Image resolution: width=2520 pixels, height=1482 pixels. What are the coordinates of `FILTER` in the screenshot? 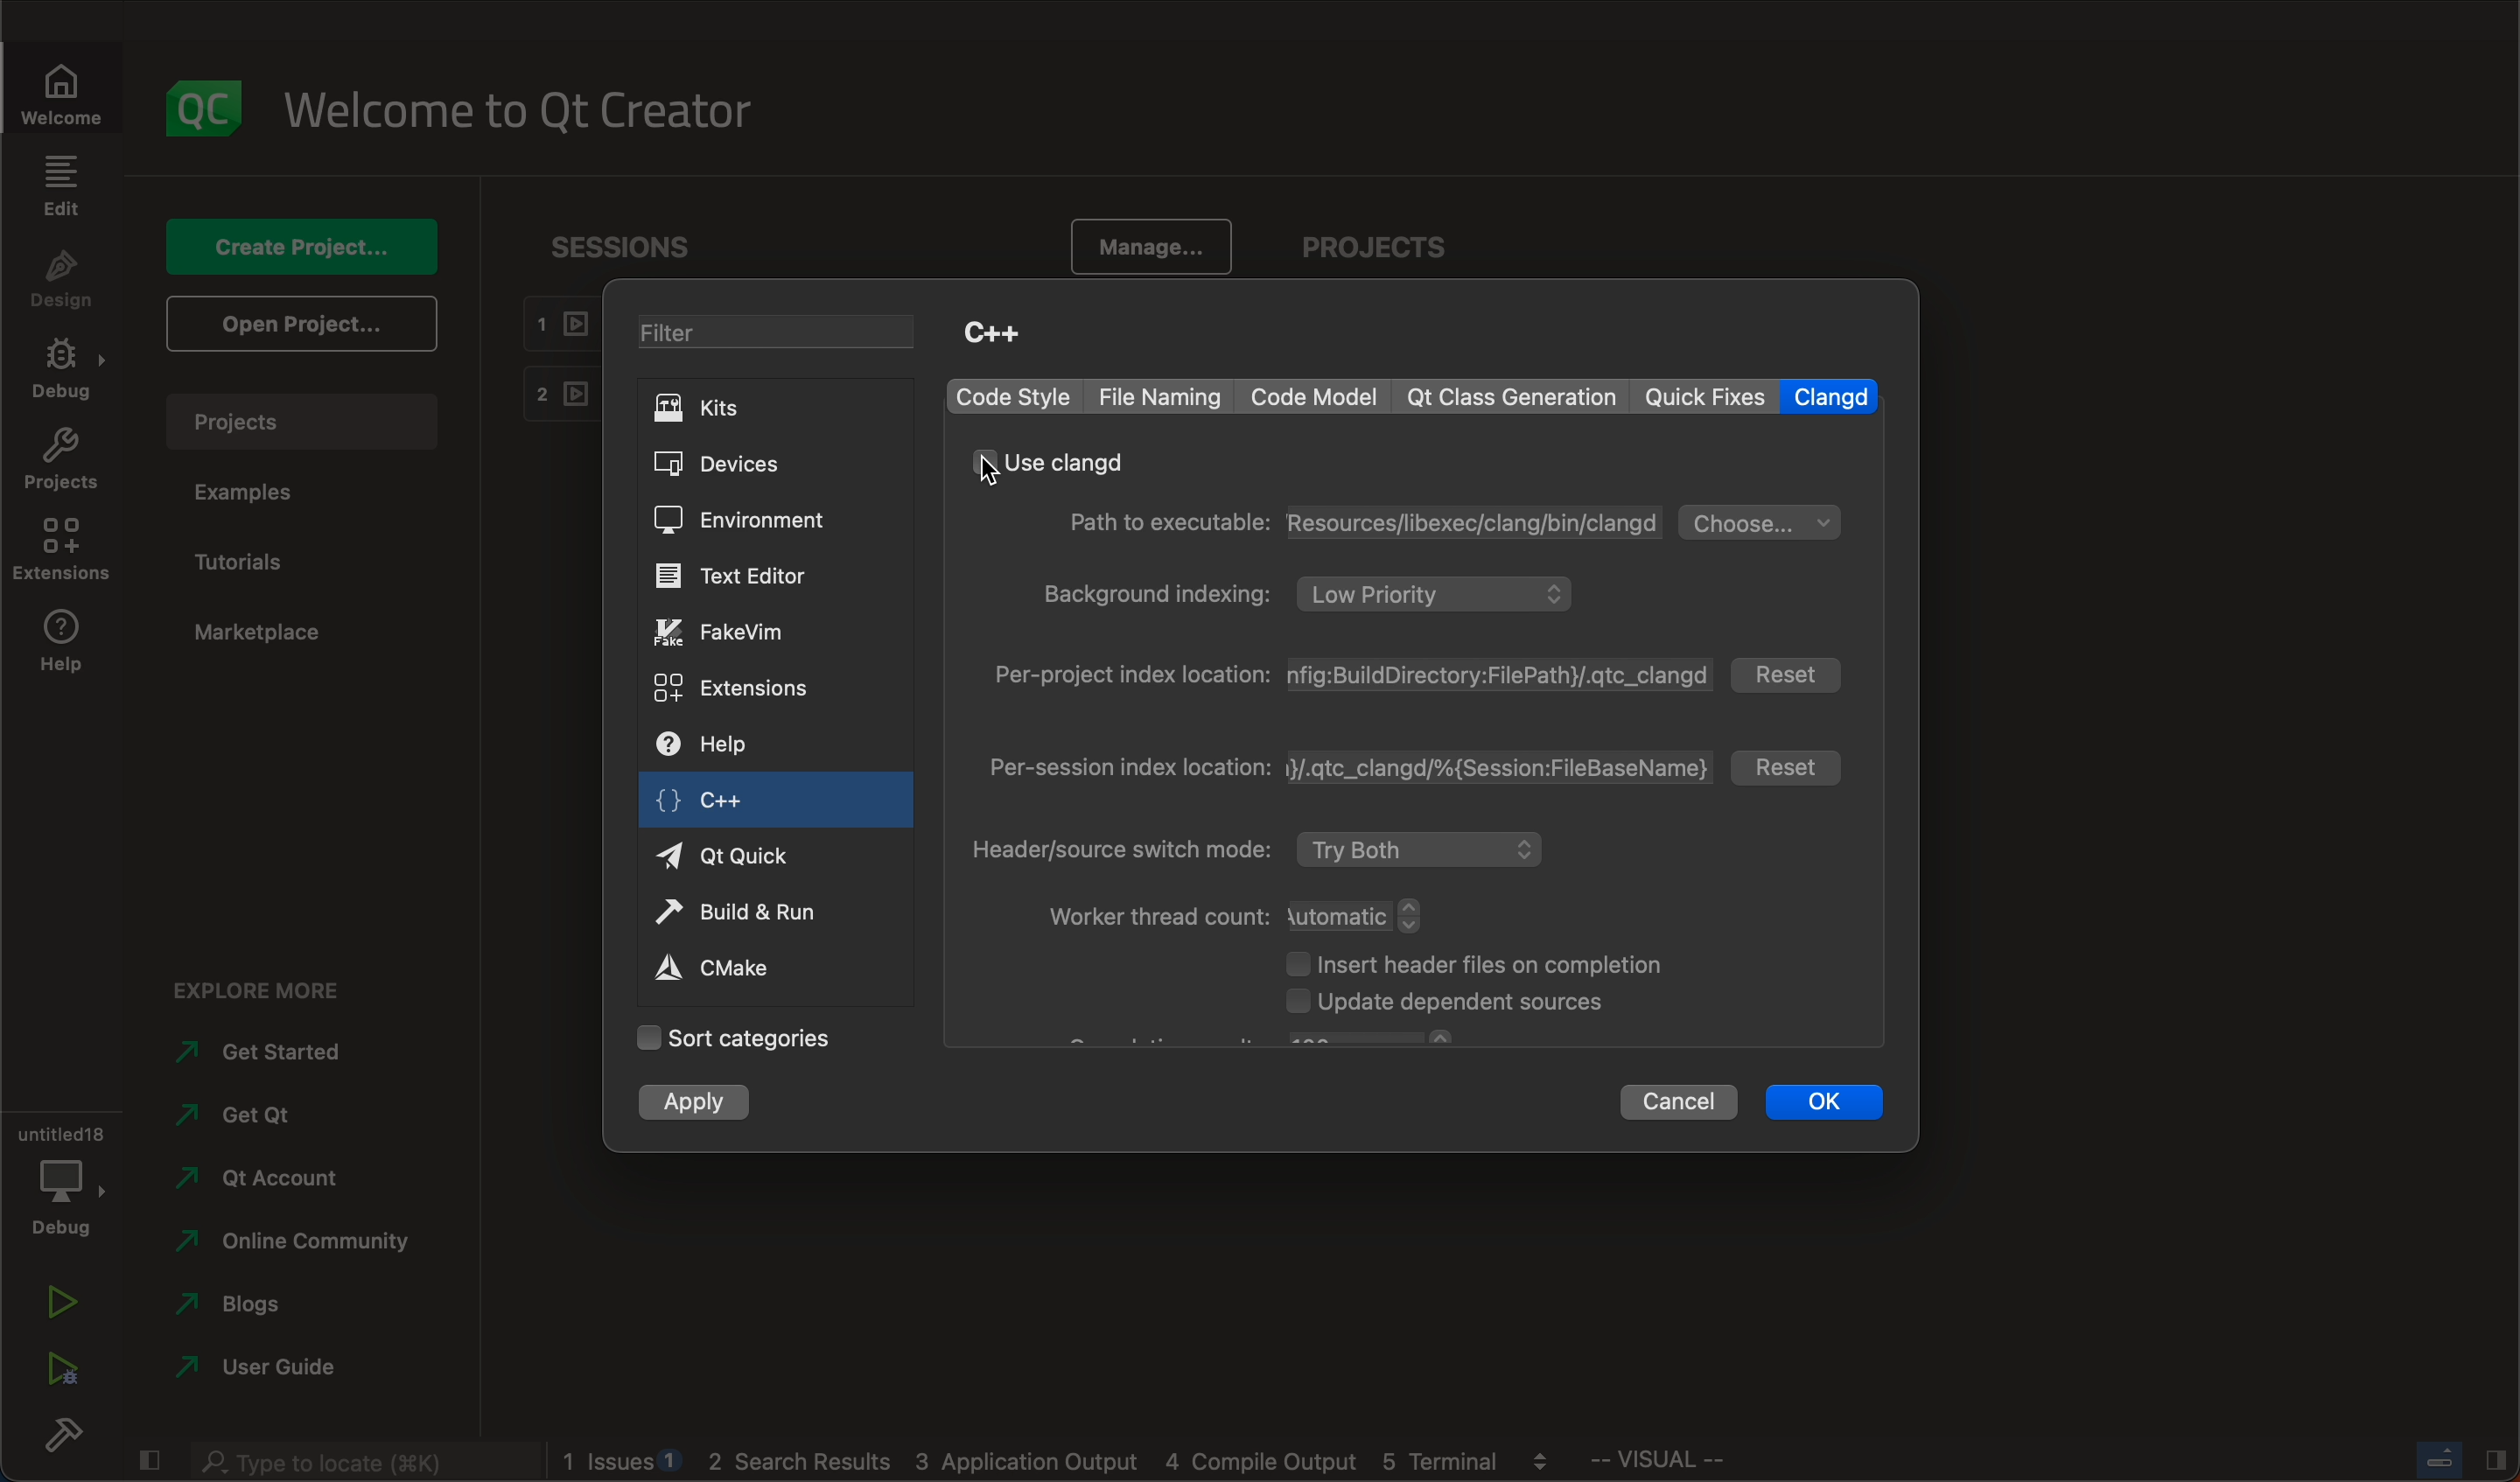 It's located at (772, 335).